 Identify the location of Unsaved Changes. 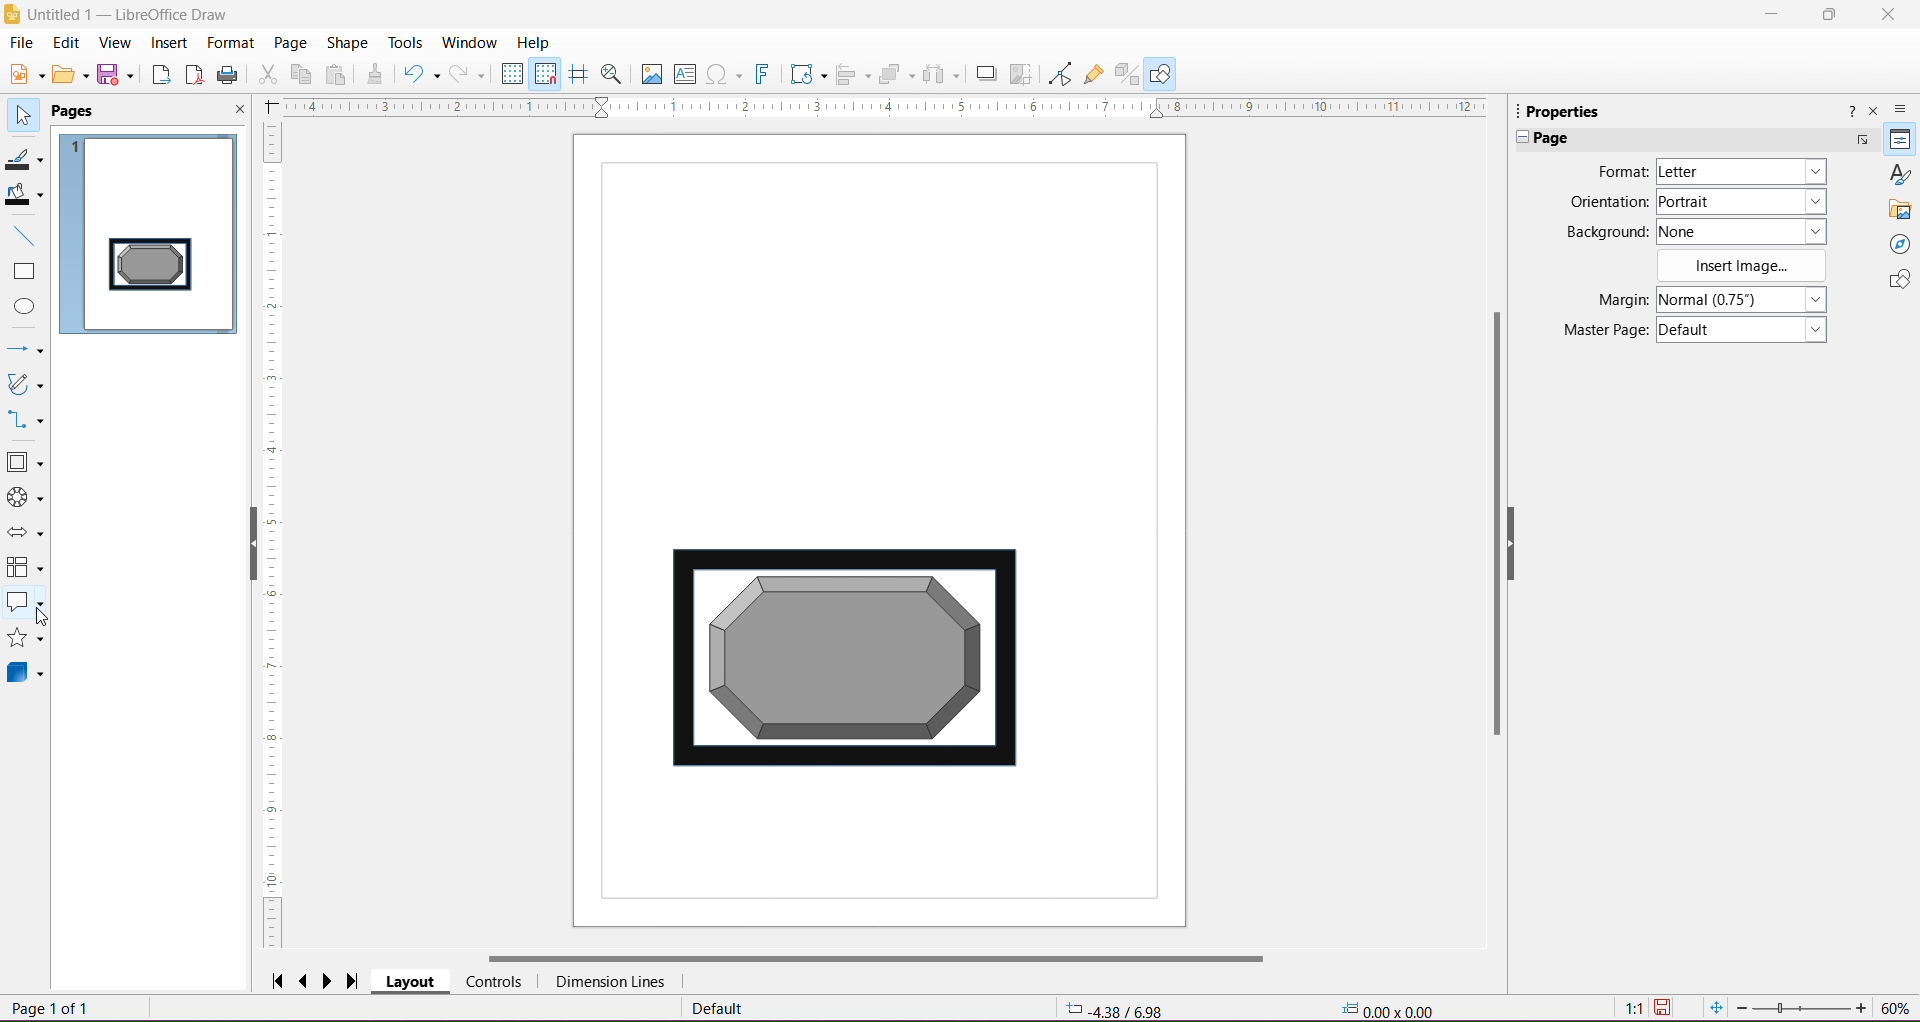
(1667, 1008).